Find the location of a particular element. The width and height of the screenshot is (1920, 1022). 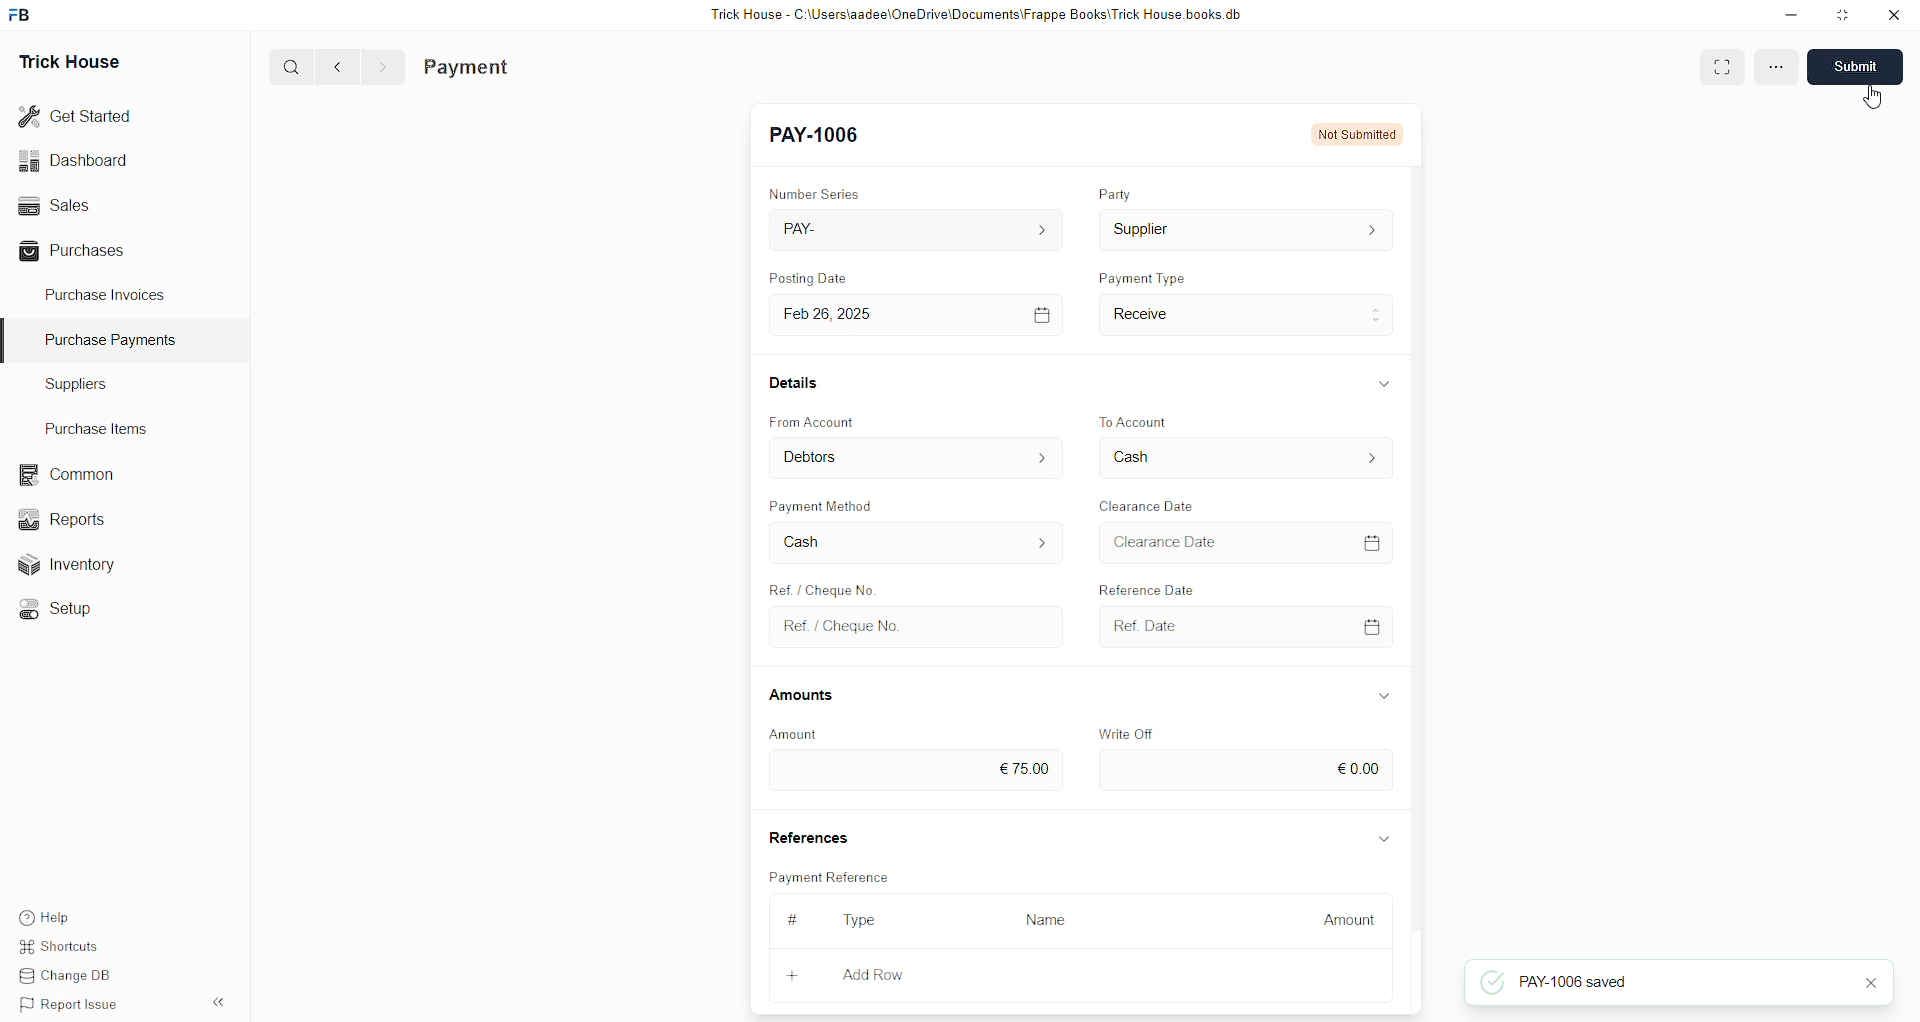

Trick House is located at coordinates (72, 58).